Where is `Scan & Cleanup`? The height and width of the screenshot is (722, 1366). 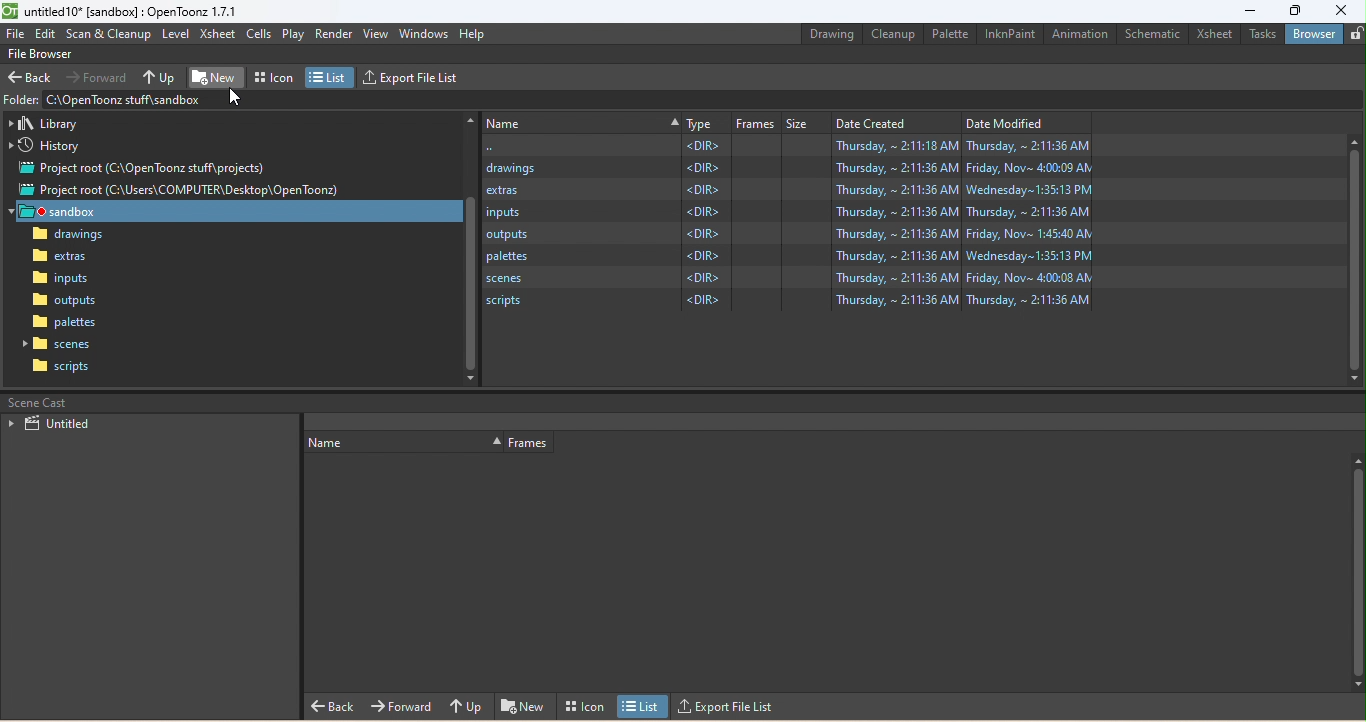
Scan & Cleanup is located at coordinates (107, 33).